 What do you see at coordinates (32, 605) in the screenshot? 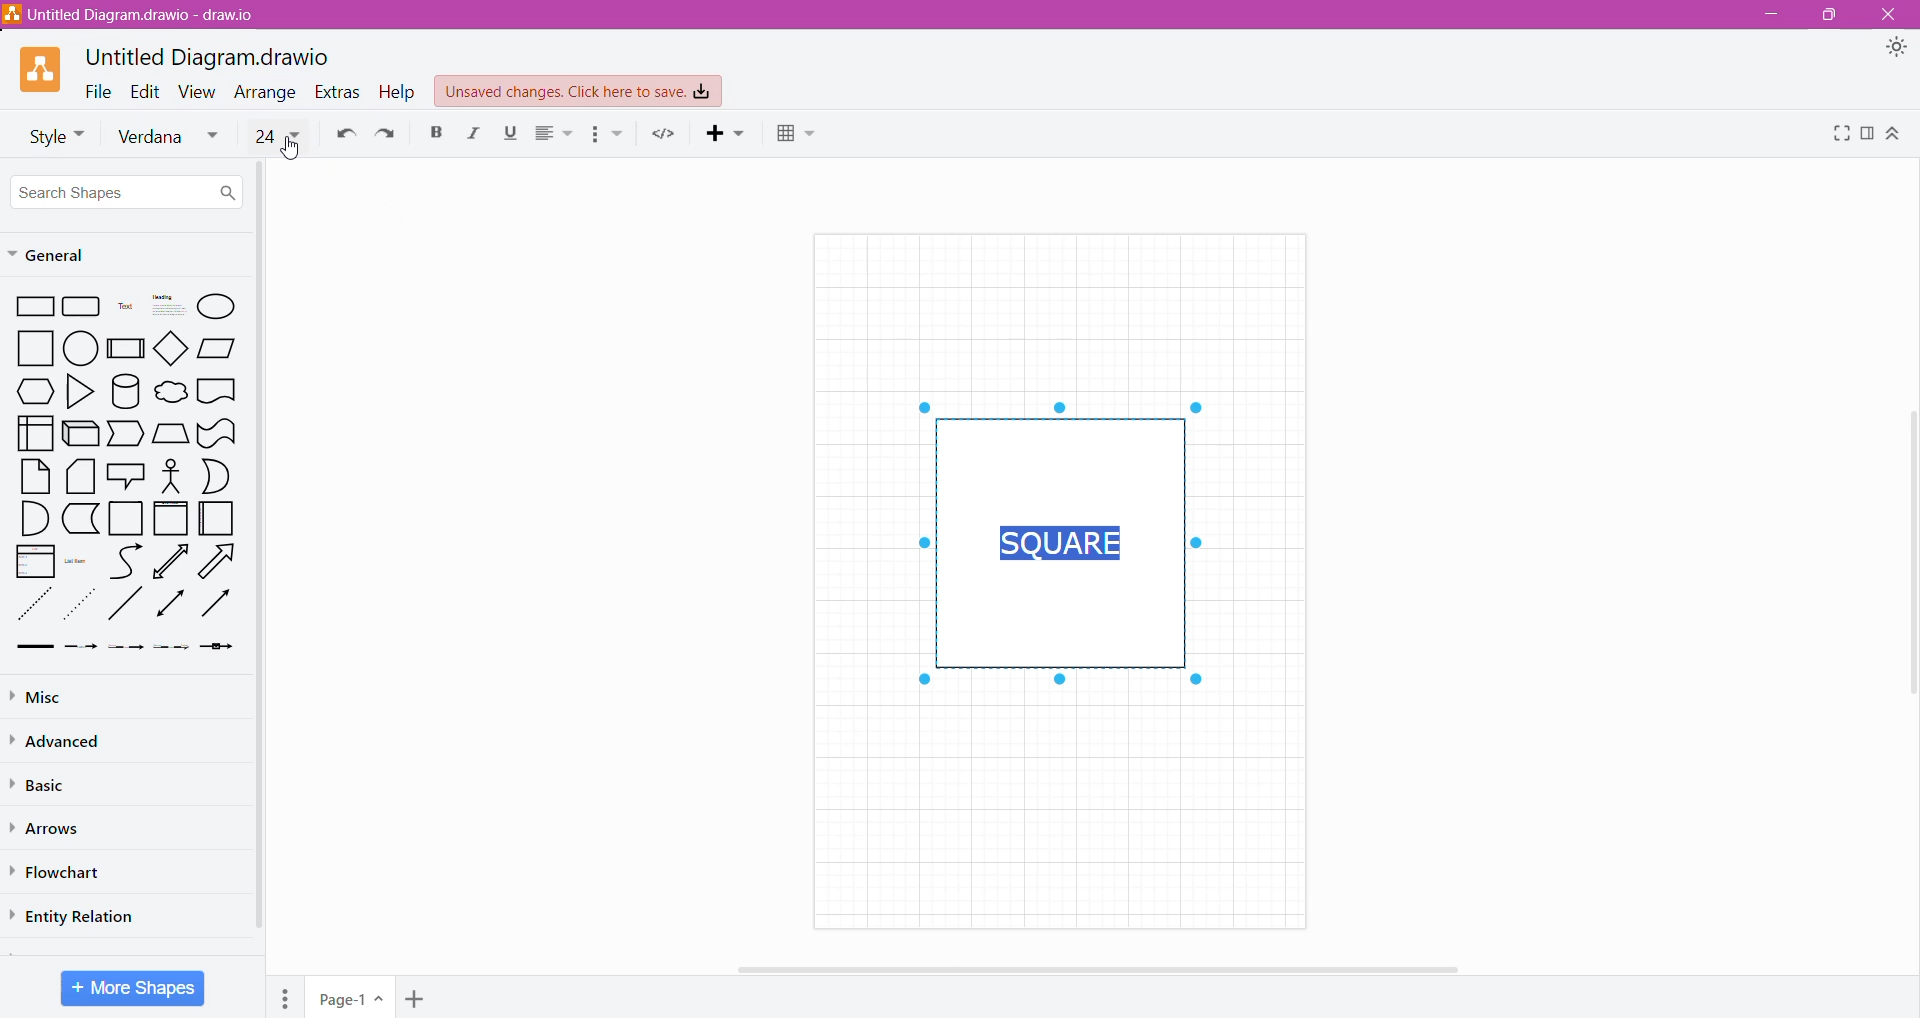
I see `Dotted Line` at bounding box center [32, 605].